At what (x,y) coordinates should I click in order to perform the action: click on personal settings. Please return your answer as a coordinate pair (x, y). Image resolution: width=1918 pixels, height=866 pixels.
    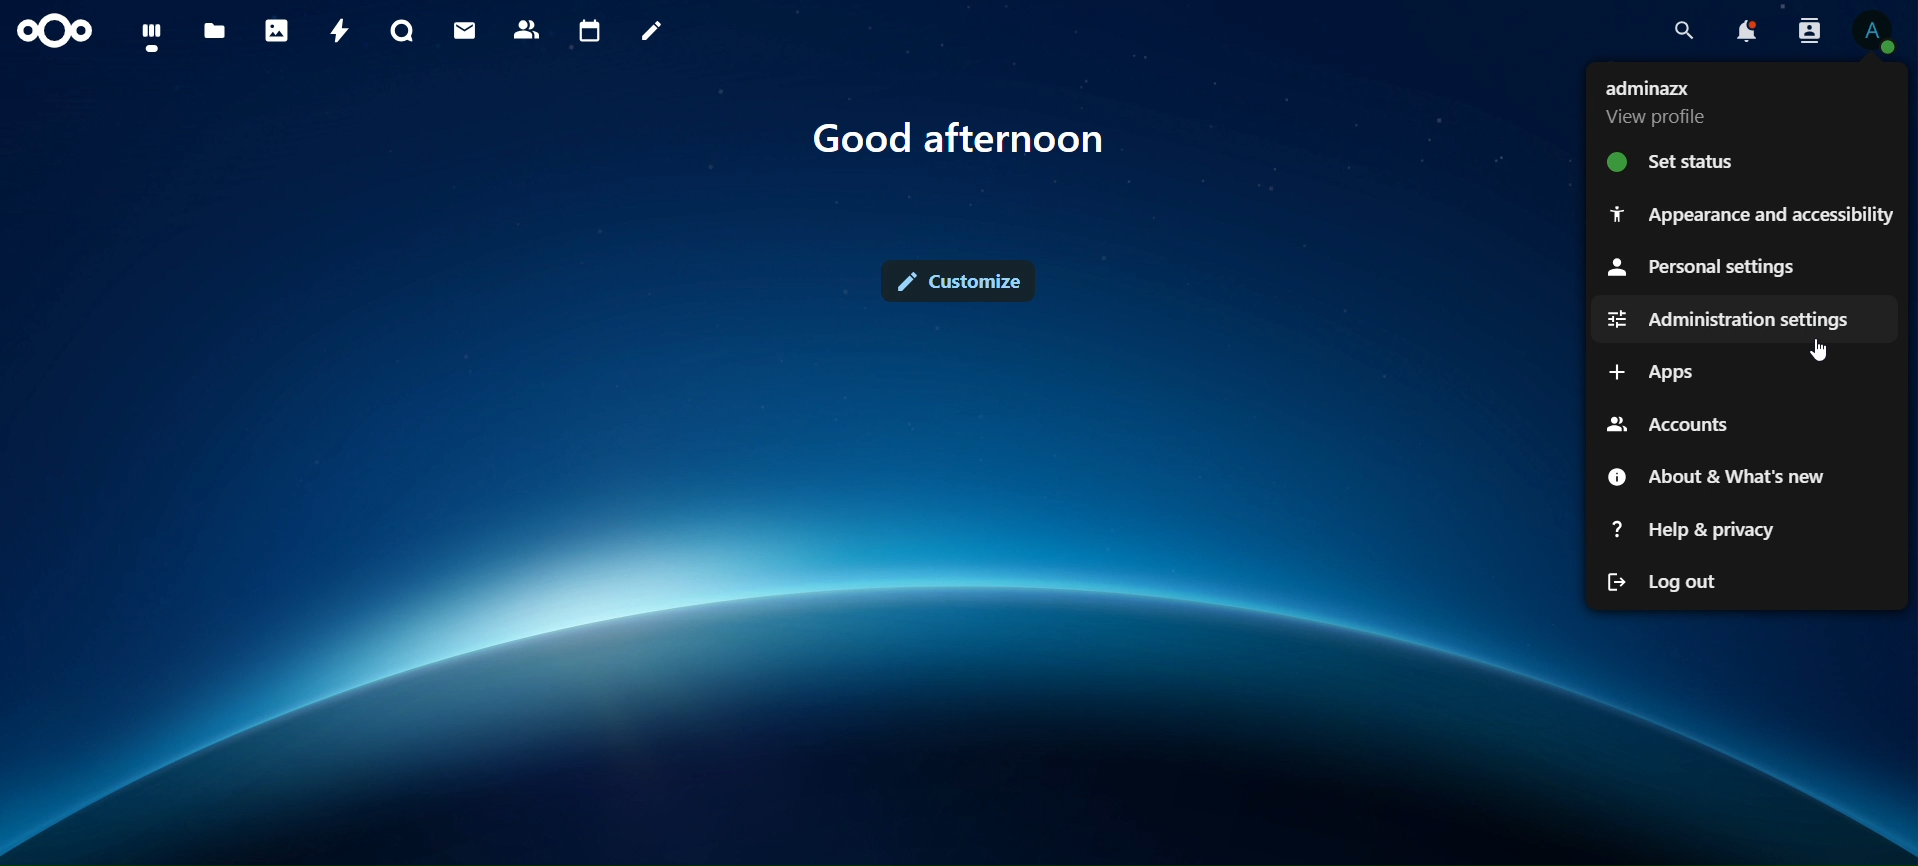
    Looking at the image, I should click on (1701, 266).